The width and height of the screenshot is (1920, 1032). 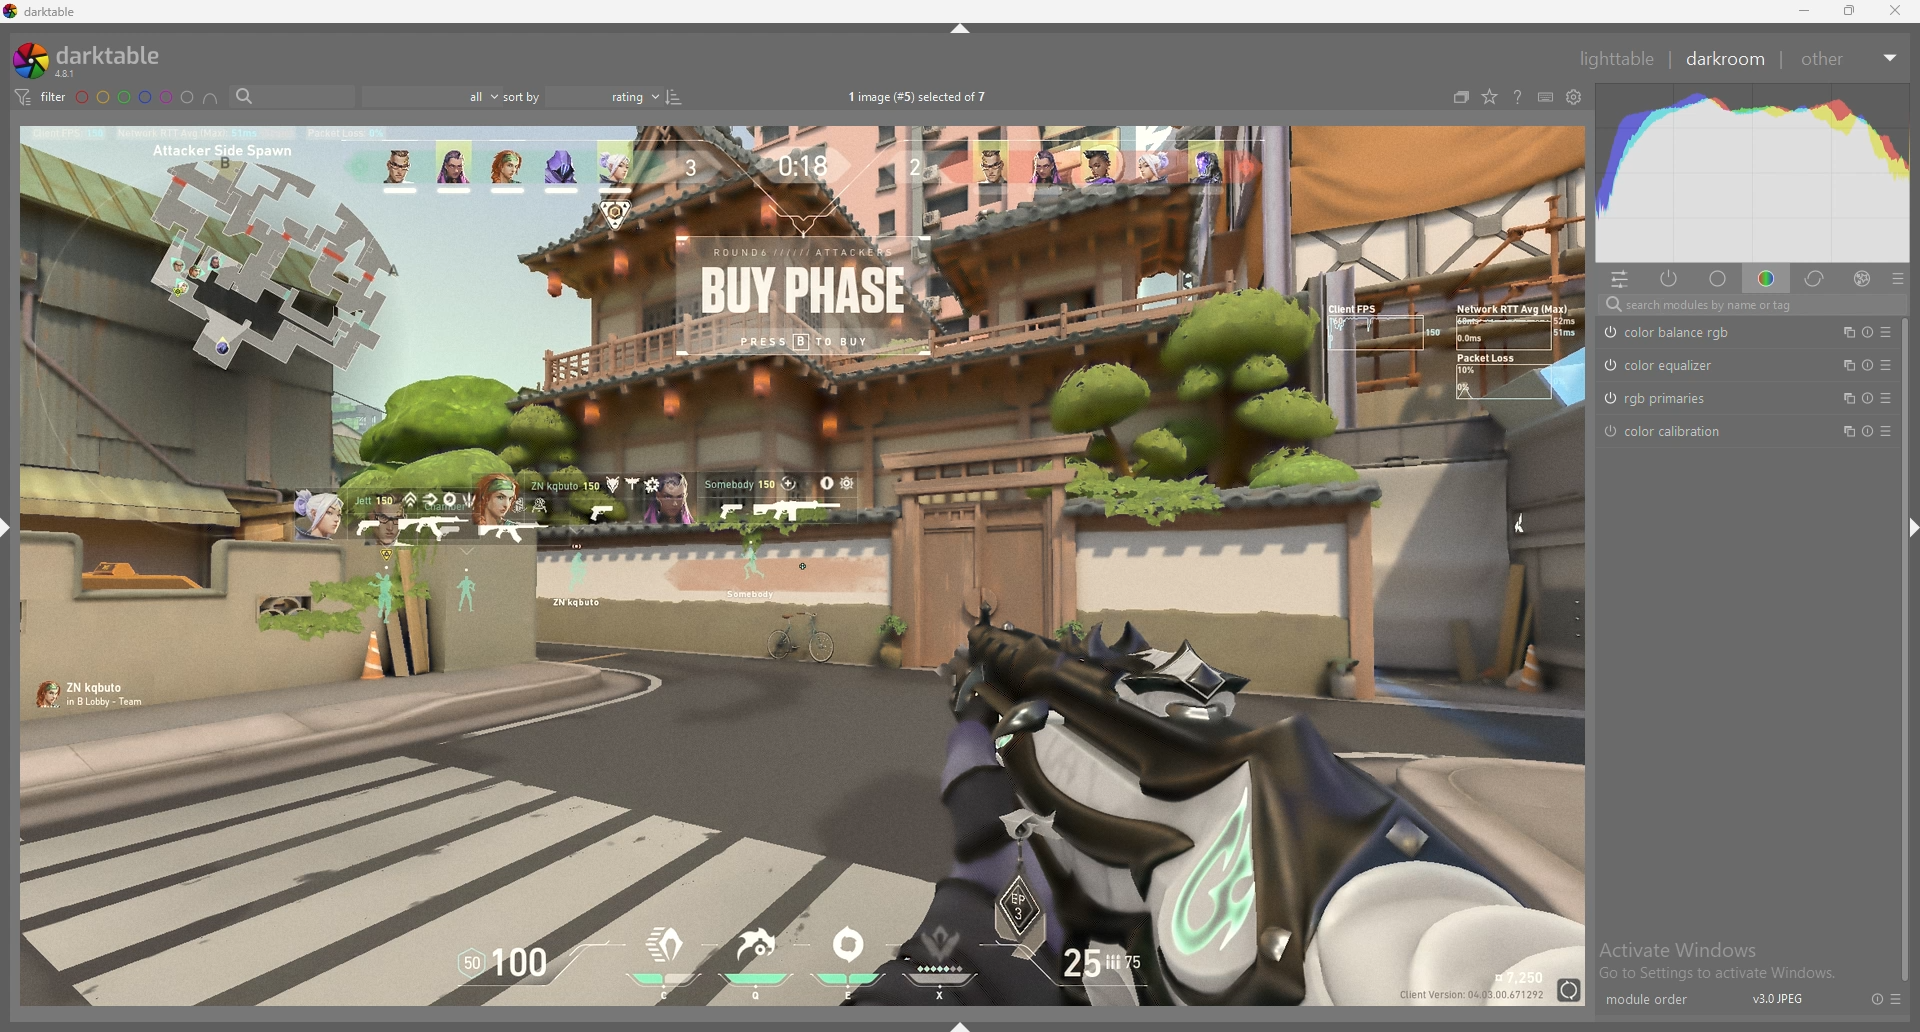 What do you see at coordinates (1681, 365) in the screenshot?
I see `color equalizer` at bounding box center [1681, 365].